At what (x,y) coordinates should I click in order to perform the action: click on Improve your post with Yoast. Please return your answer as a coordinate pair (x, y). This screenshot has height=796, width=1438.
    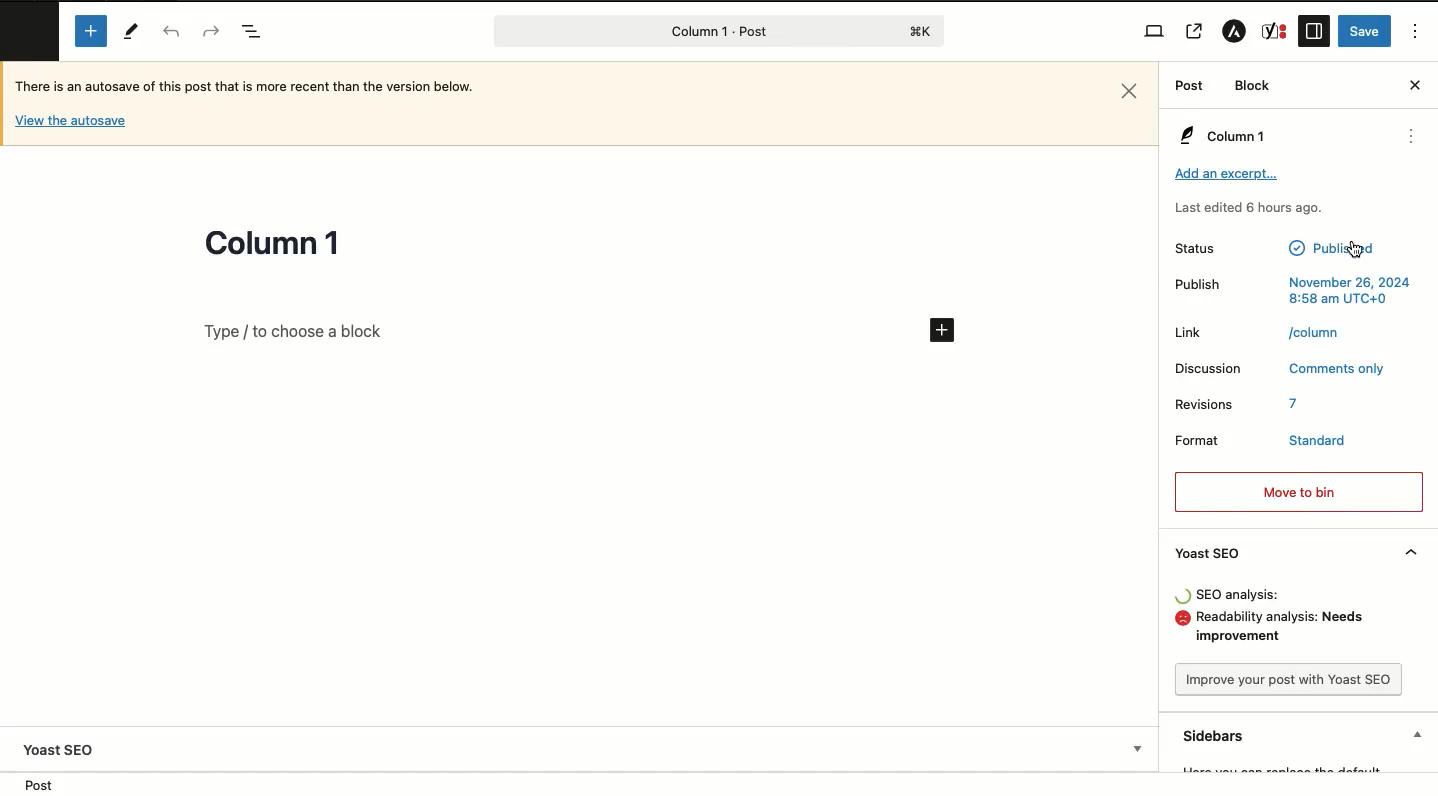
    Looking at the image, I should click on (1286, 677).